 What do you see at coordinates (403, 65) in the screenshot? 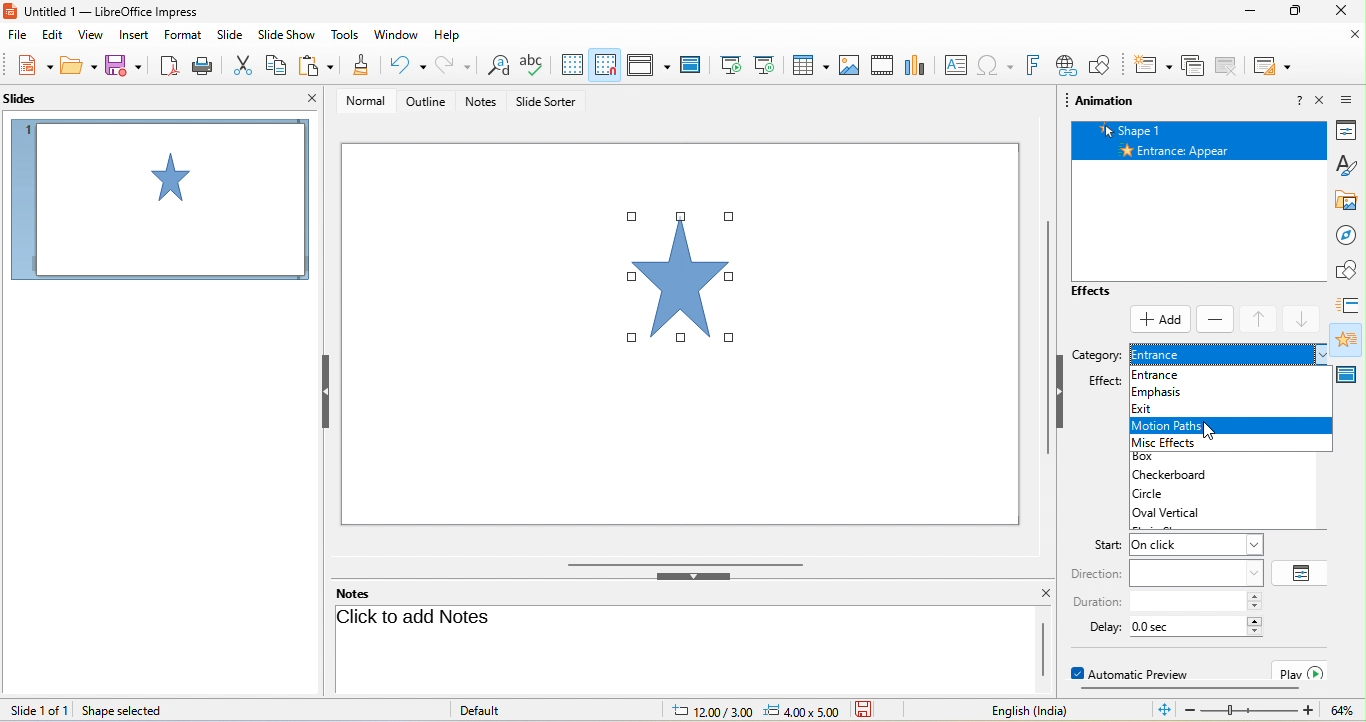
I see `undo` at bounding box center [403, 65].